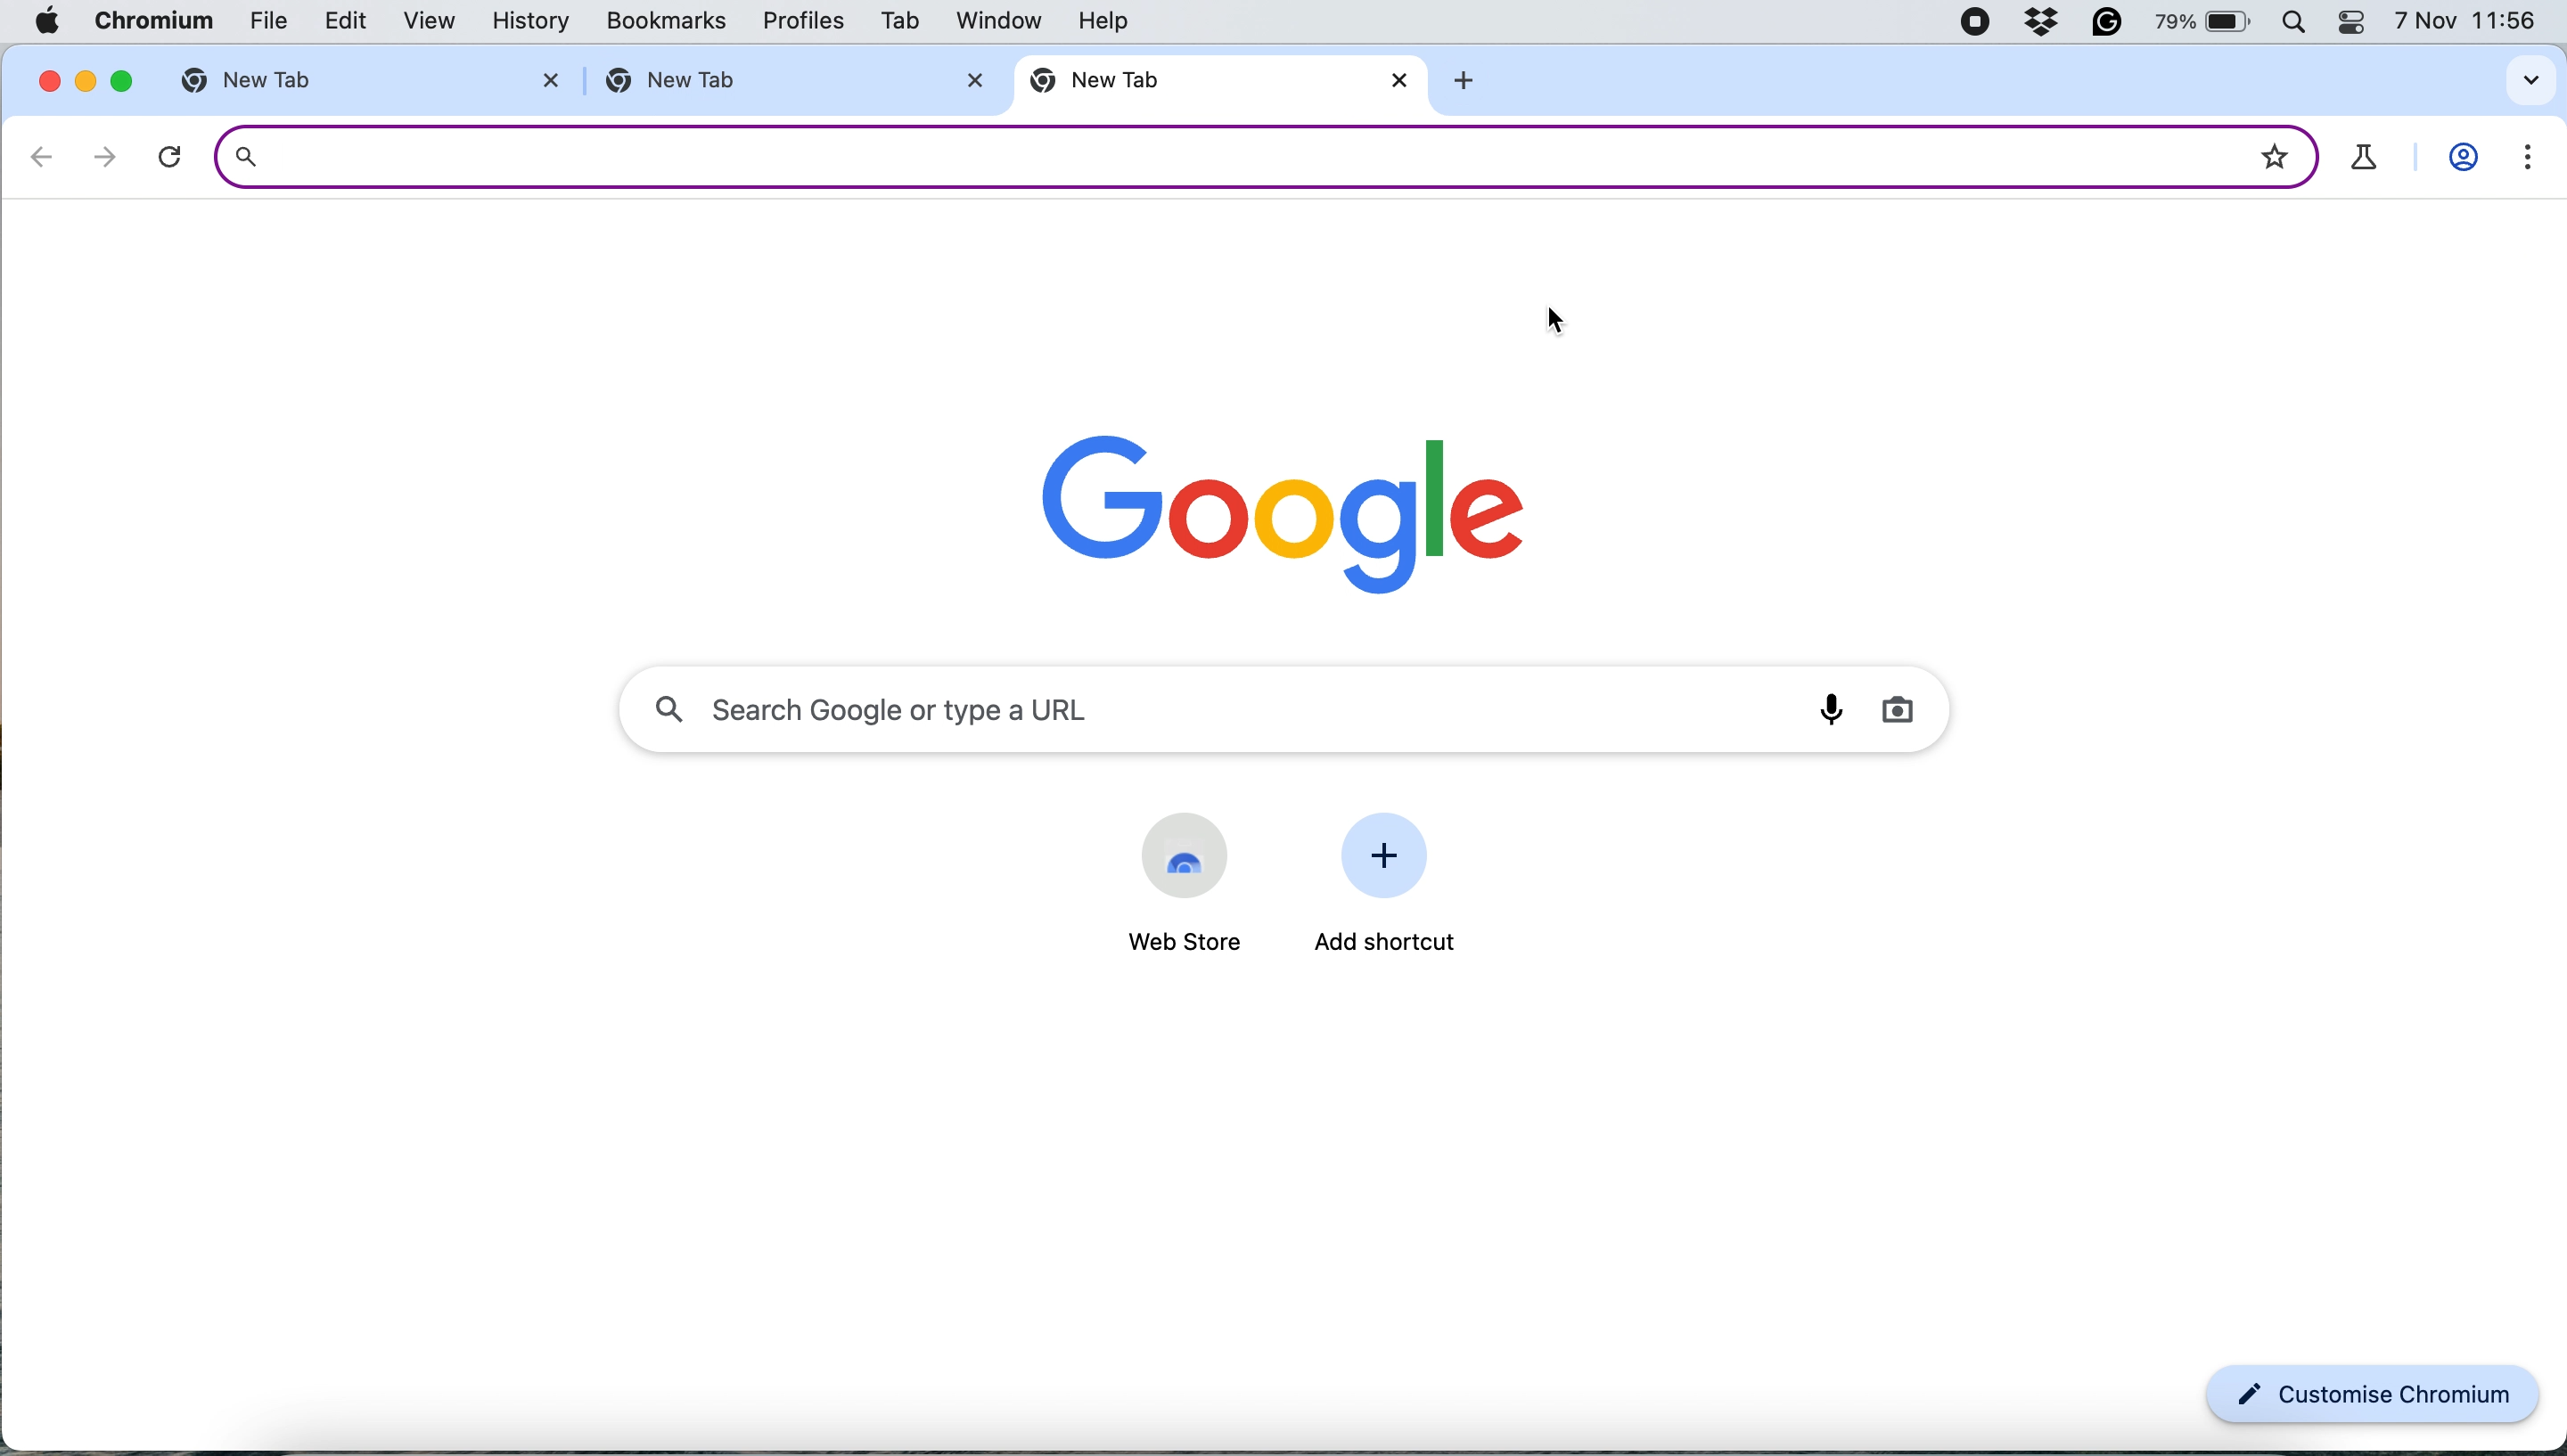 The image size is (2567, 1456). Describe the element at coordinates (97, 156) in the screenshot. I see `go forward` at that location.